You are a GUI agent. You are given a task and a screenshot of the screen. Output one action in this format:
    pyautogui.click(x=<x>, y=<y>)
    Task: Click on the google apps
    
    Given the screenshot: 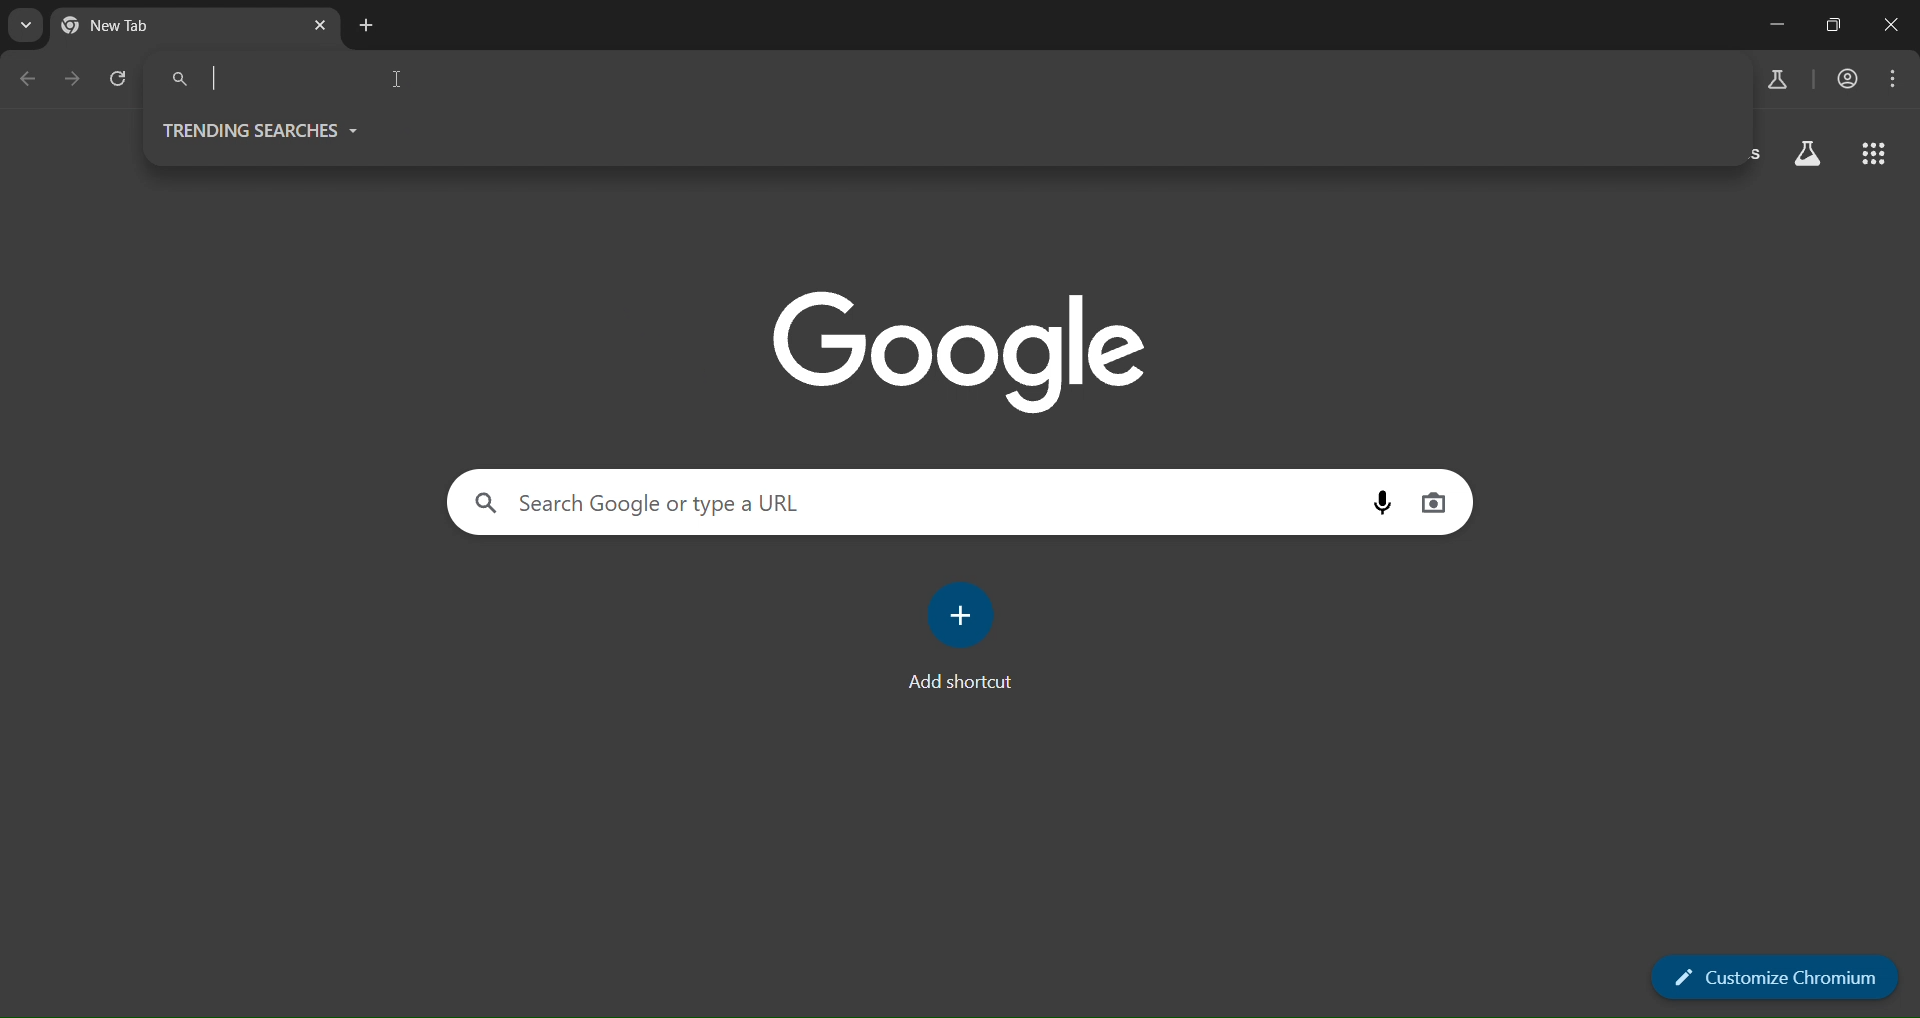 What is the action you would take?
    pyautogui.click(x=1874, y=156)
    